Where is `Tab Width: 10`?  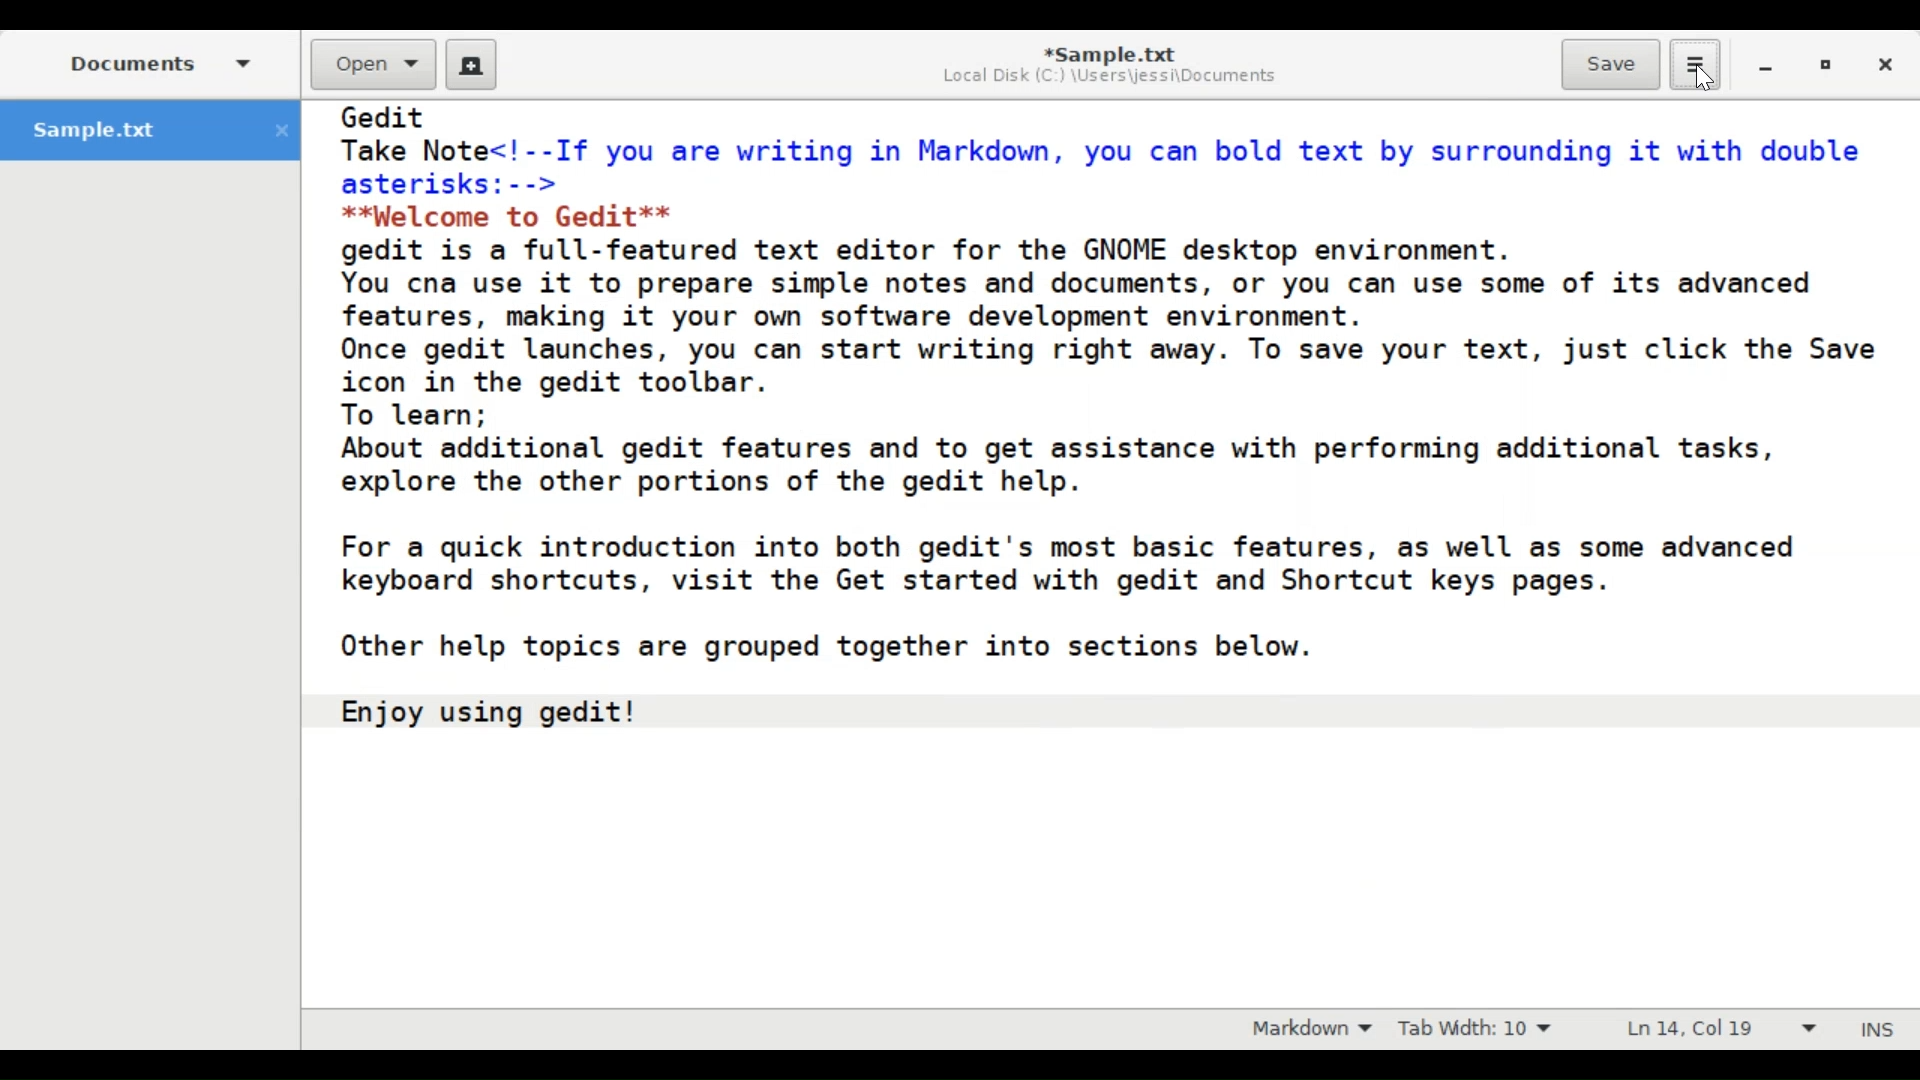 Tab Width: 10 is located at coordinates (1480, 1029).